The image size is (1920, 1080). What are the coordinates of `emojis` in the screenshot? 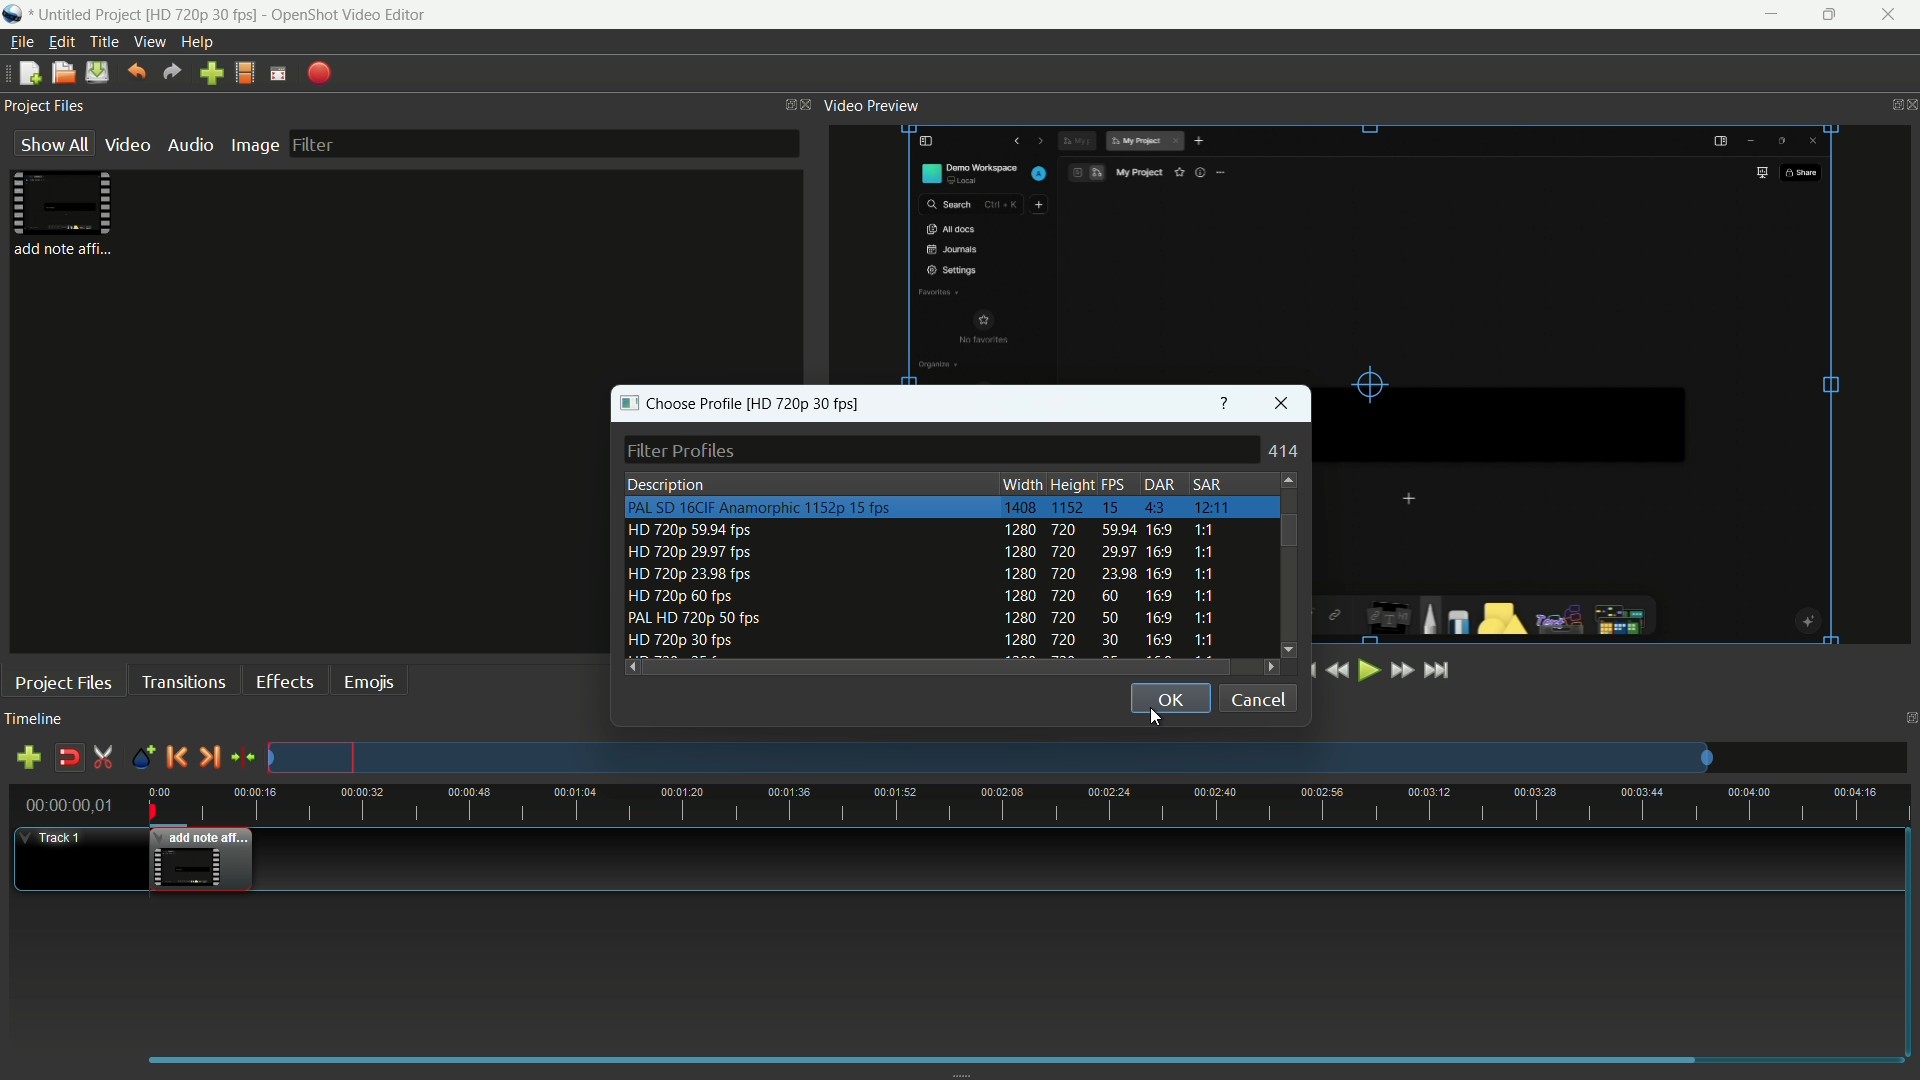 It's located at (370, 683).